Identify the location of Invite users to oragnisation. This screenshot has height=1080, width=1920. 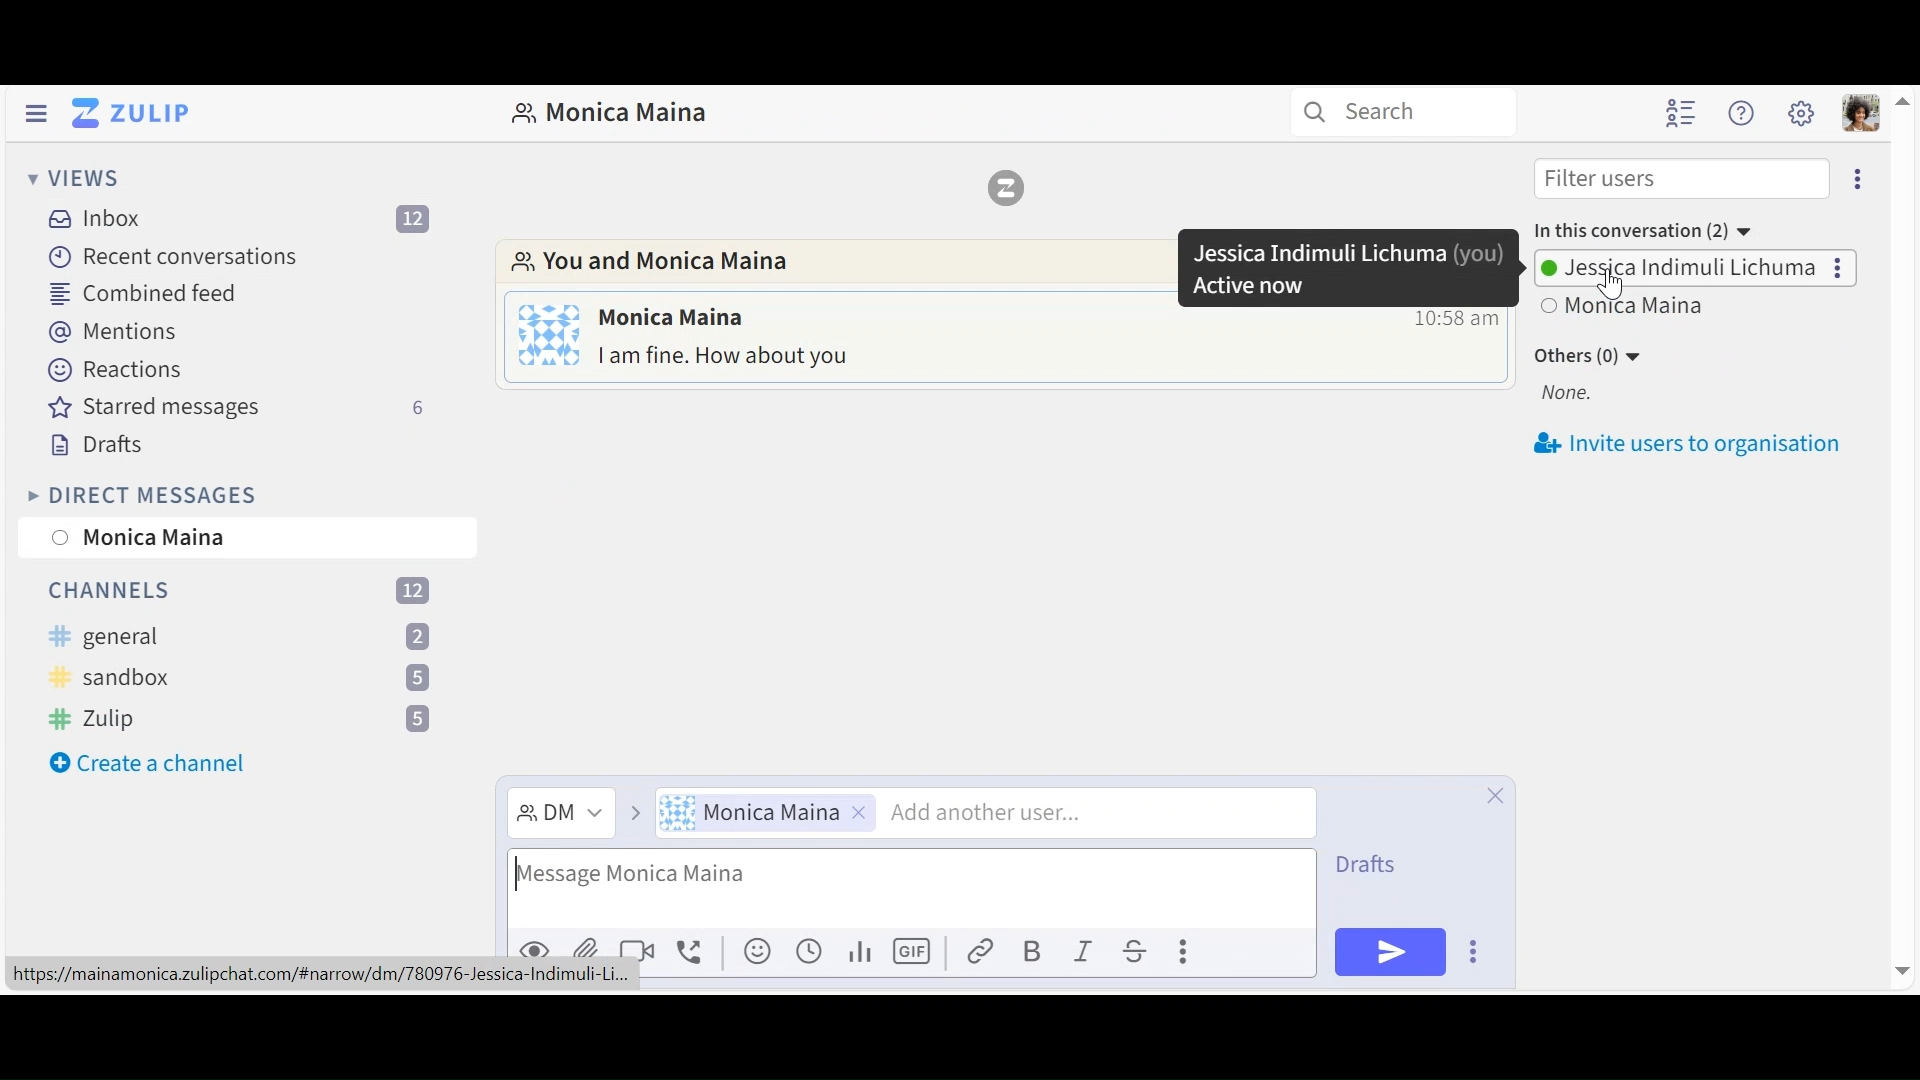
(1691, 353).